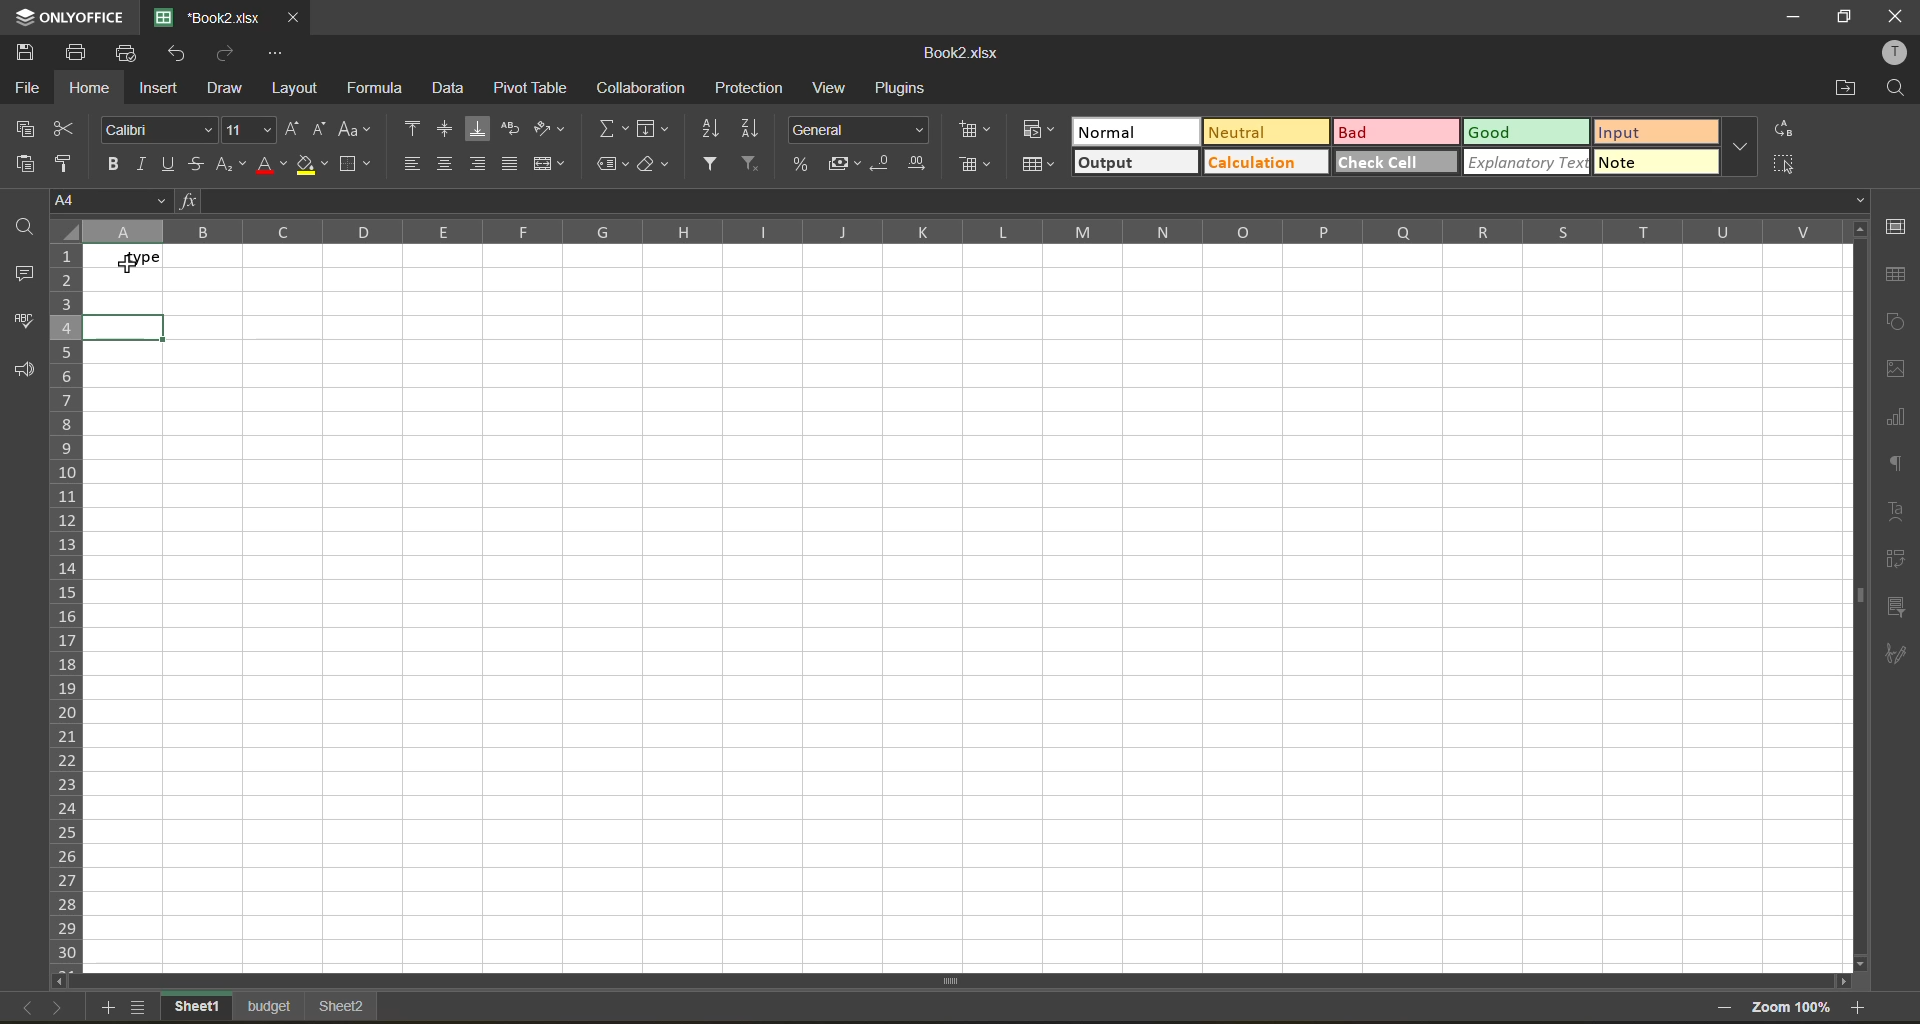 The image size is (1920, 1024). I want to click on font color, so click(273, 167).